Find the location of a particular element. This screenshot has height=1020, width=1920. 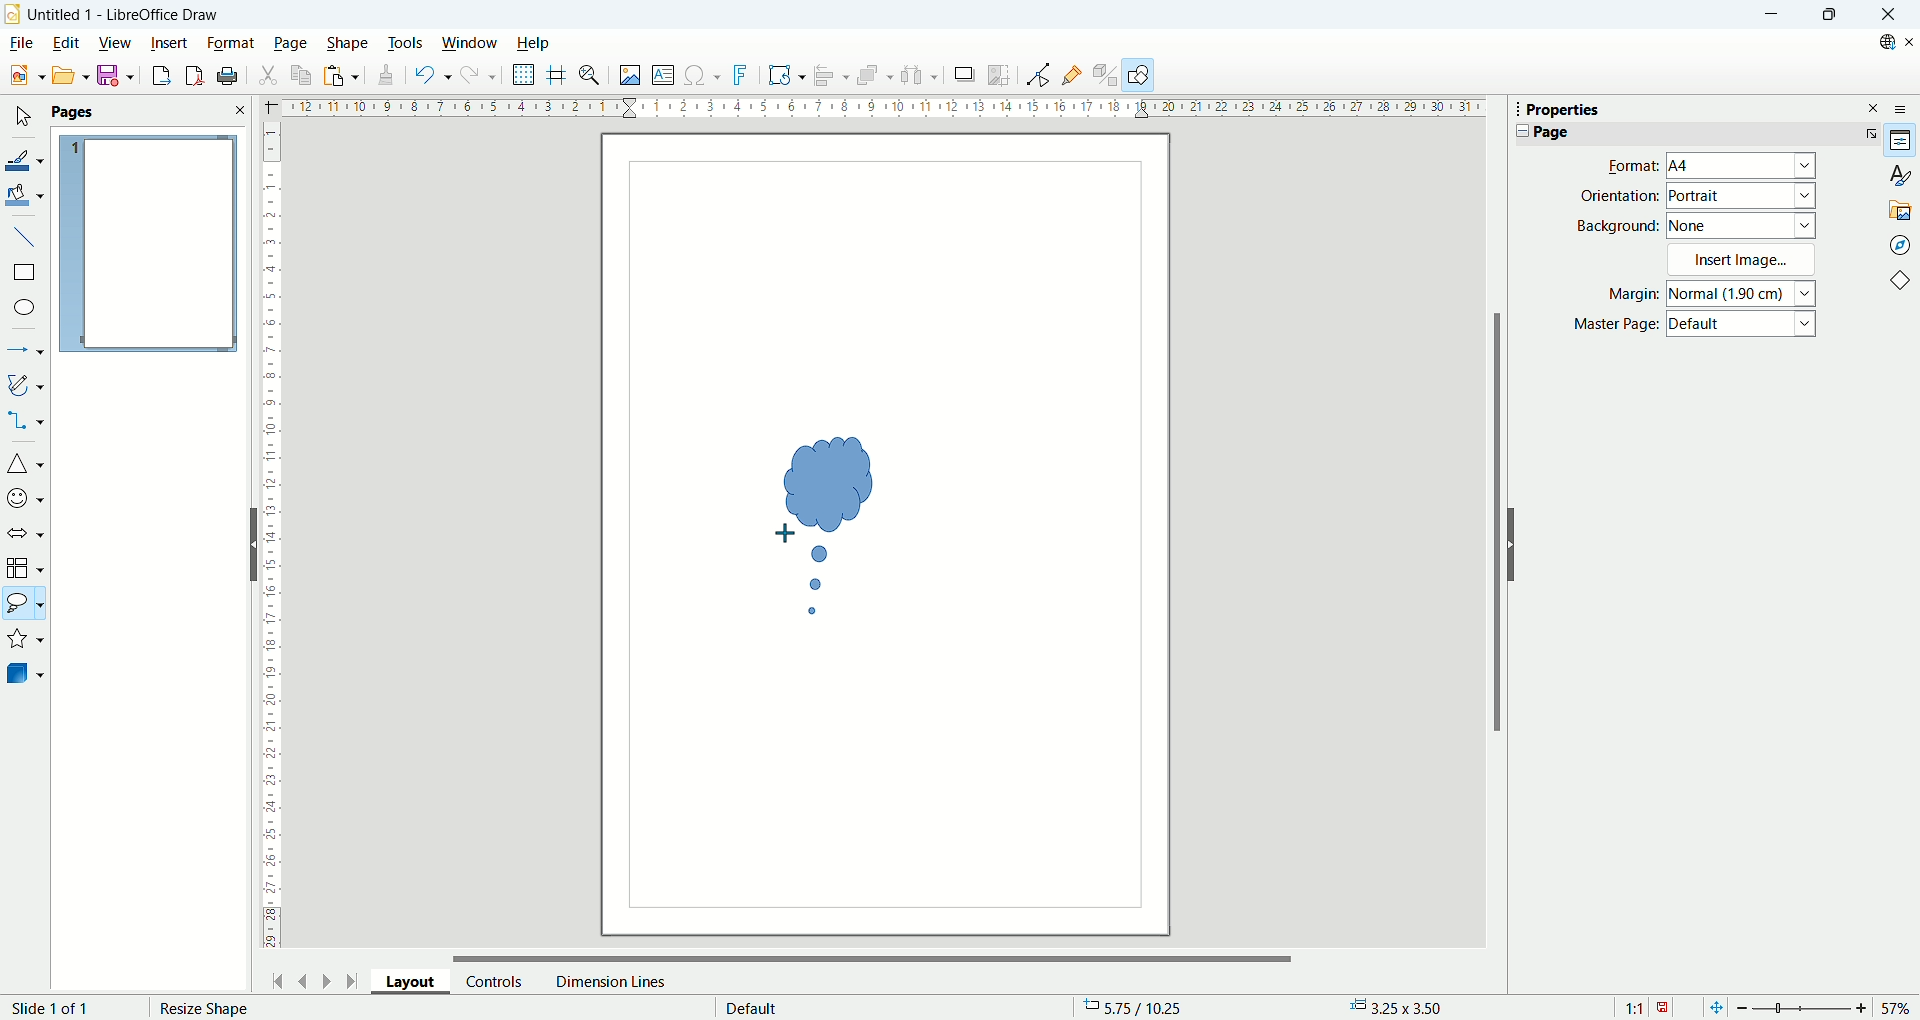

Close document is located at coordinates (1908, 42).